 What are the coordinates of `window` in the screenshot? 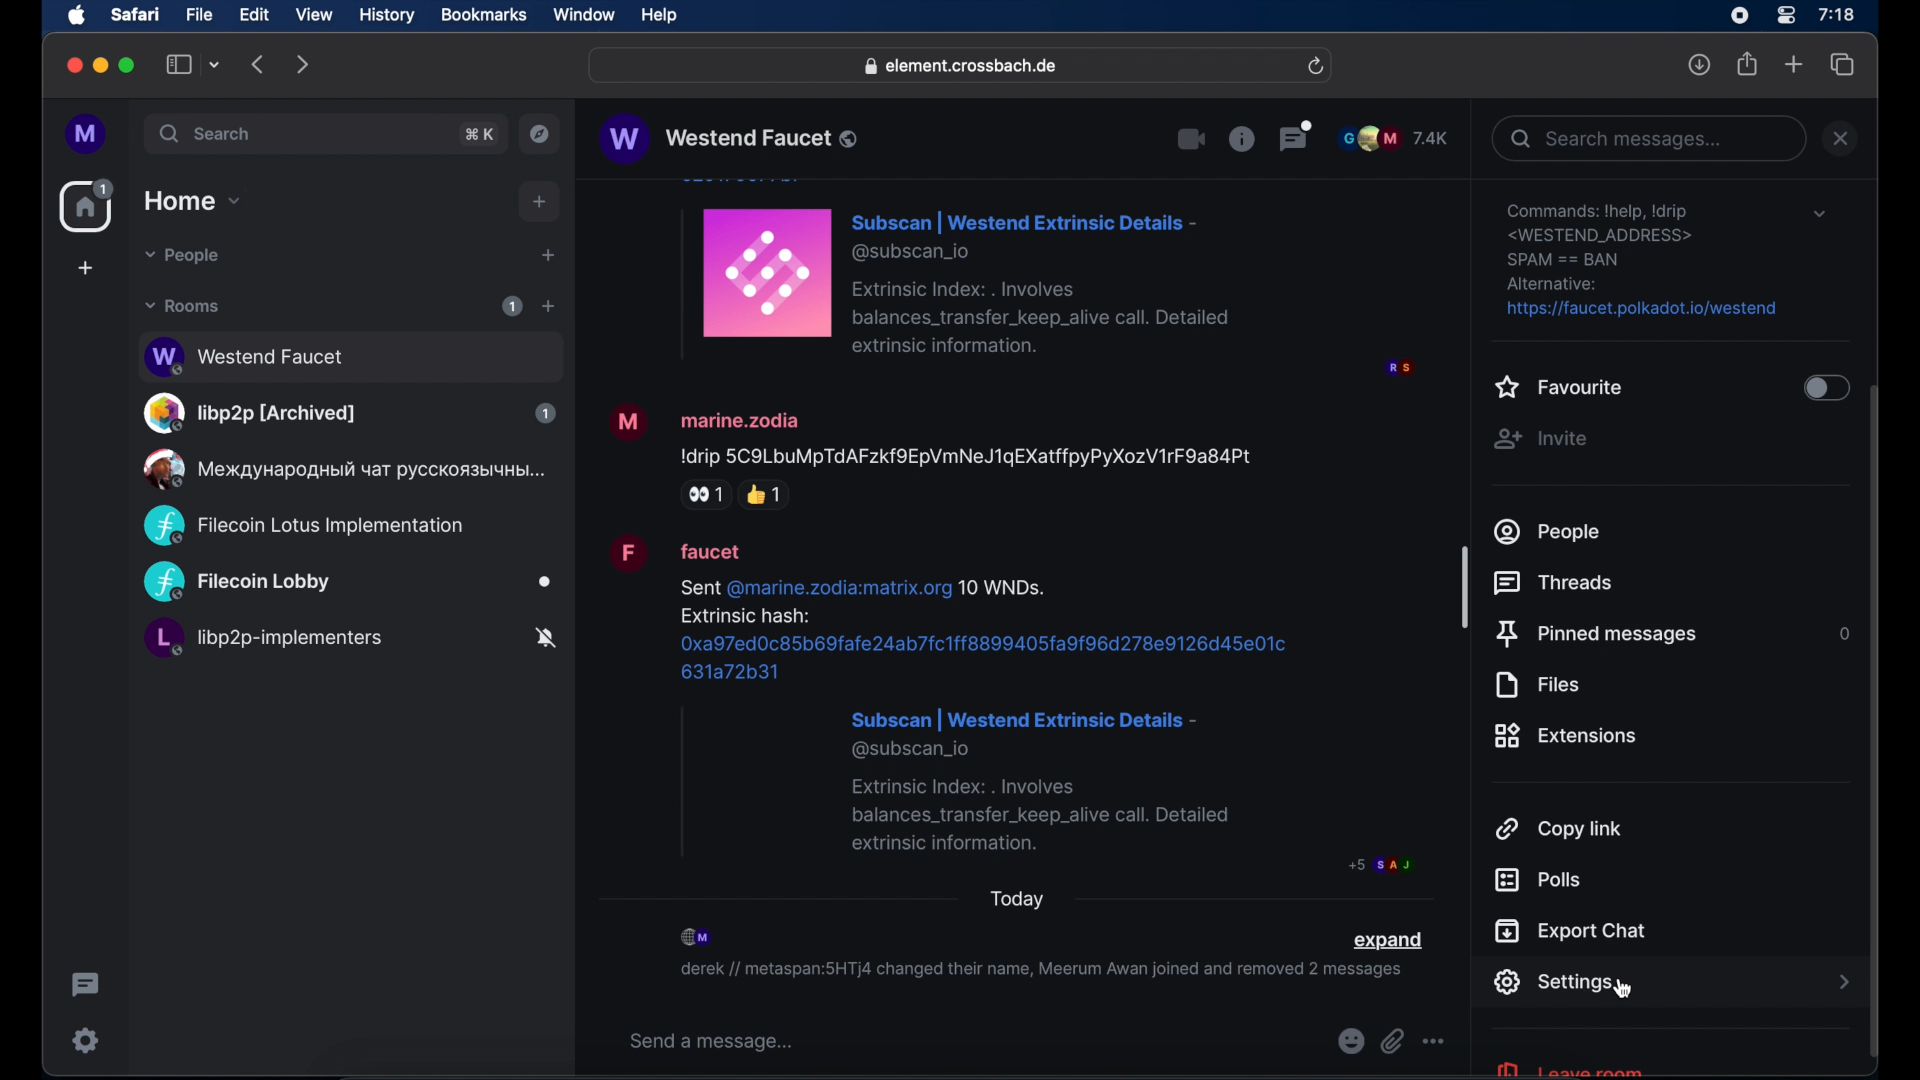 It's located at (584, 15).